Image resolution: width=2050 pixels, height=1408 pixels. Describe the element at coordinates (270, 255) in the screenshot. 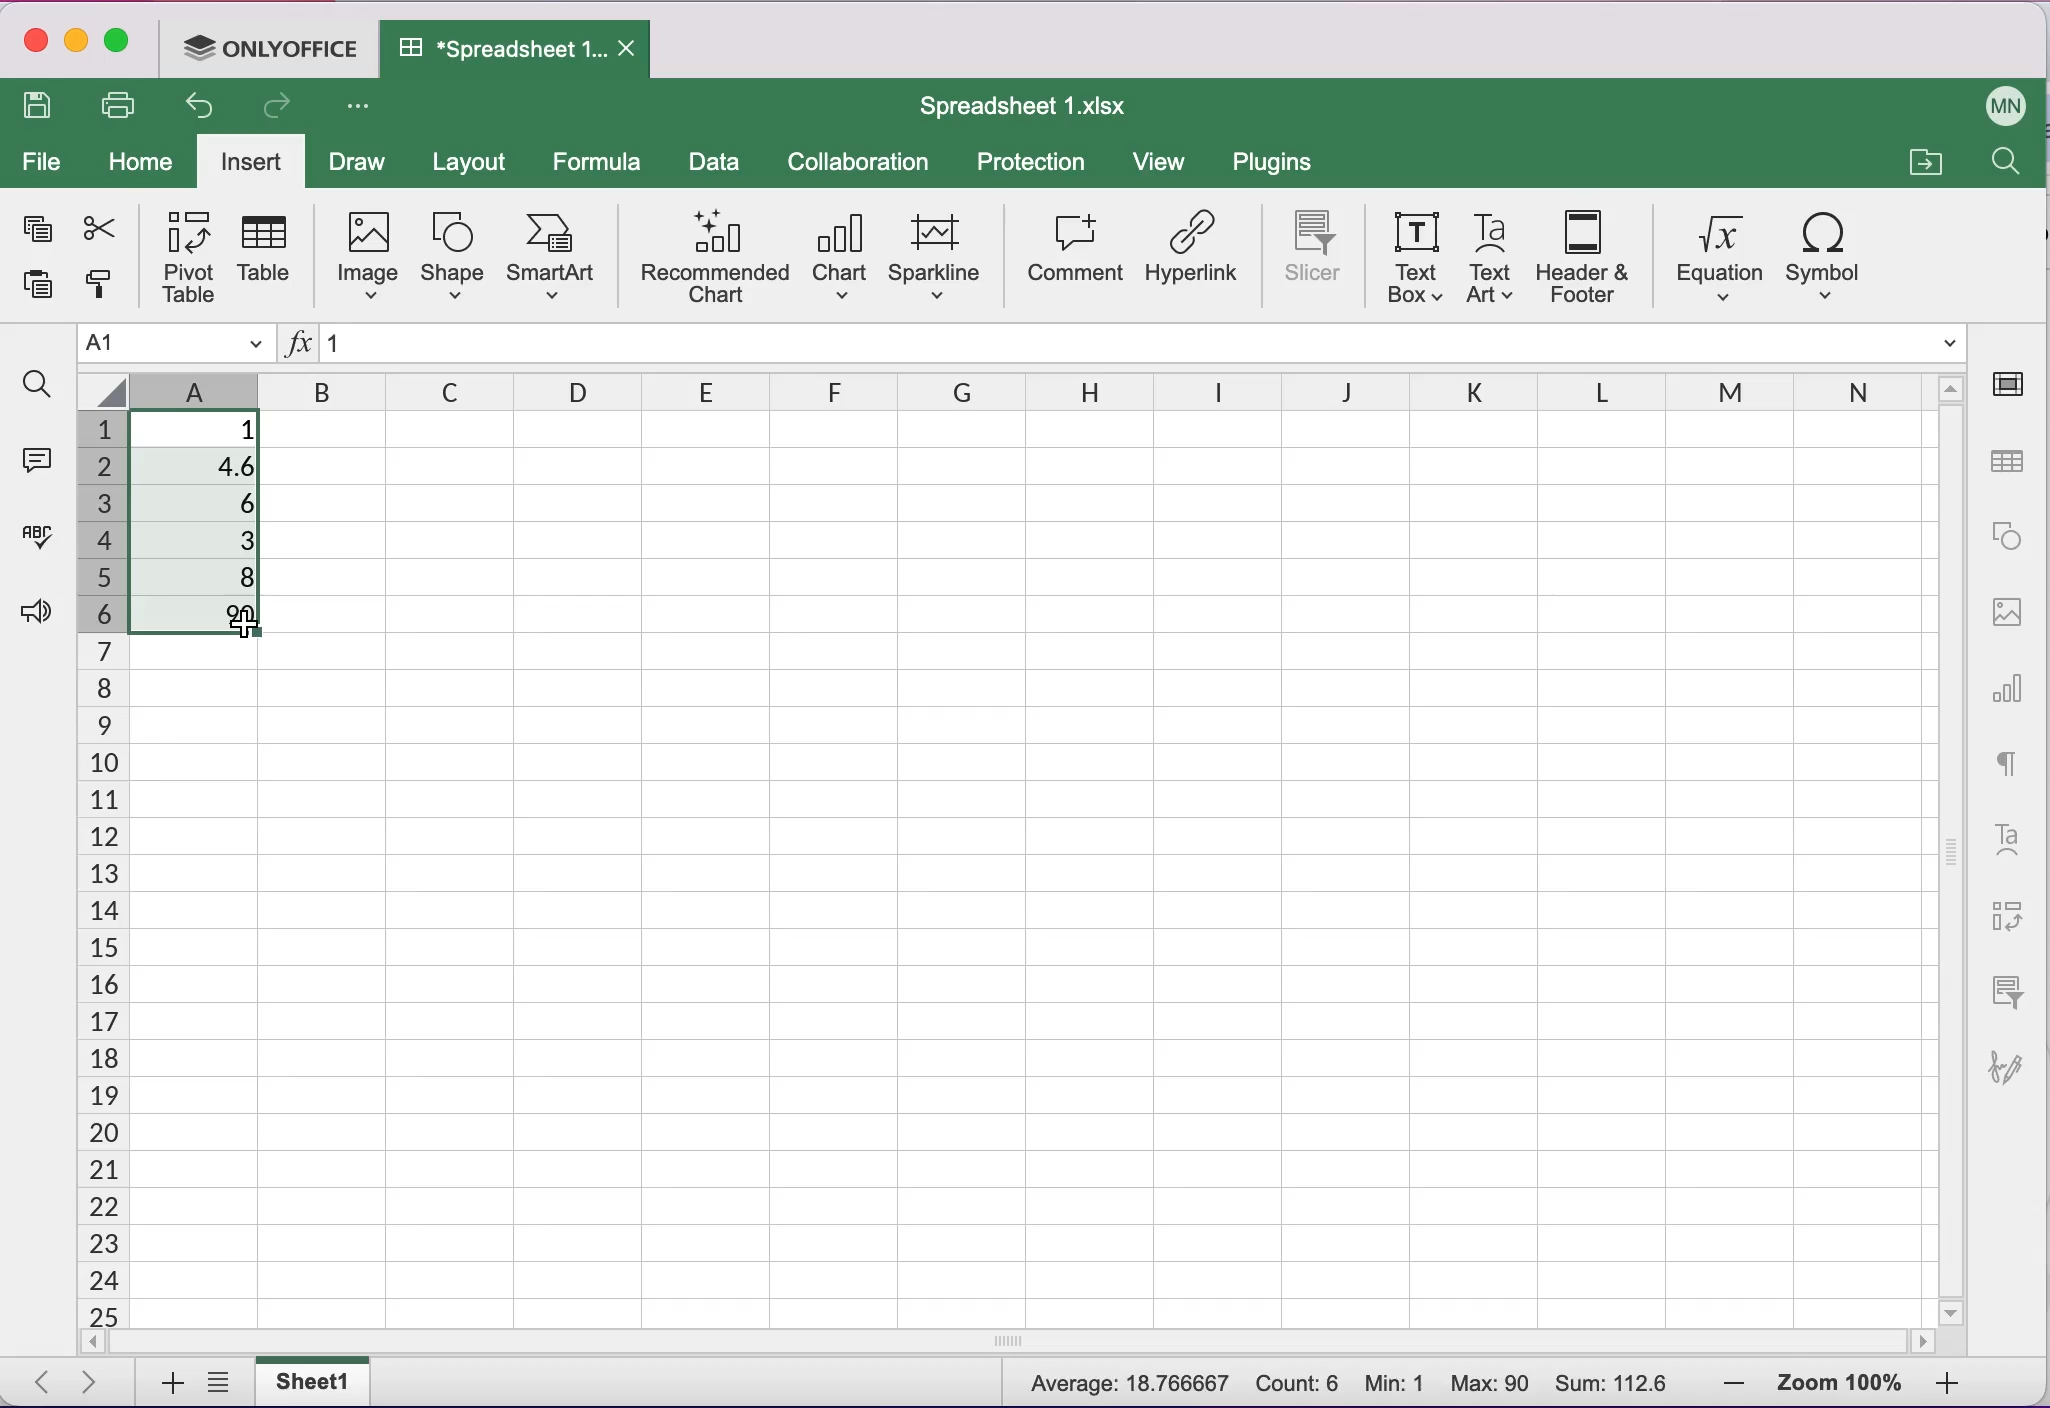

I see `table` at that location.